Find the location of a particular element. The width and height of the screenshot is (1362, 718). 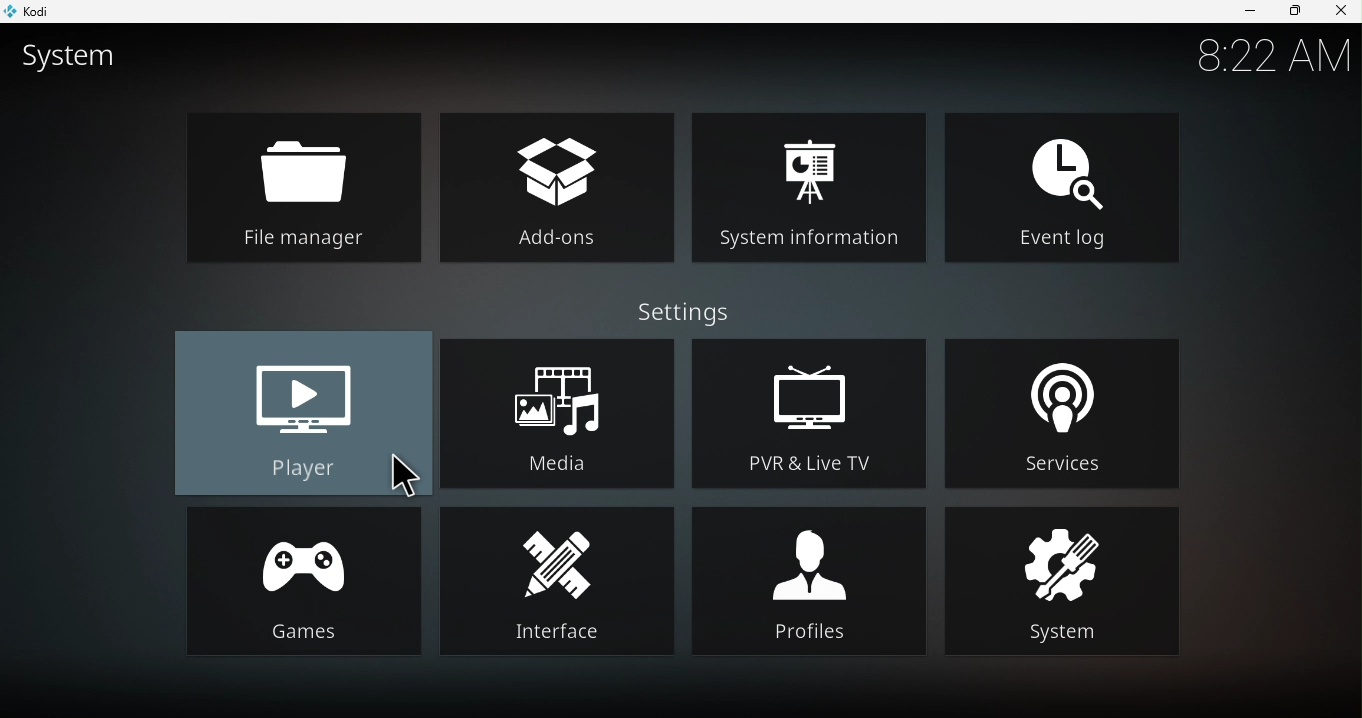

Cursor is located at coordinates (402, 478).